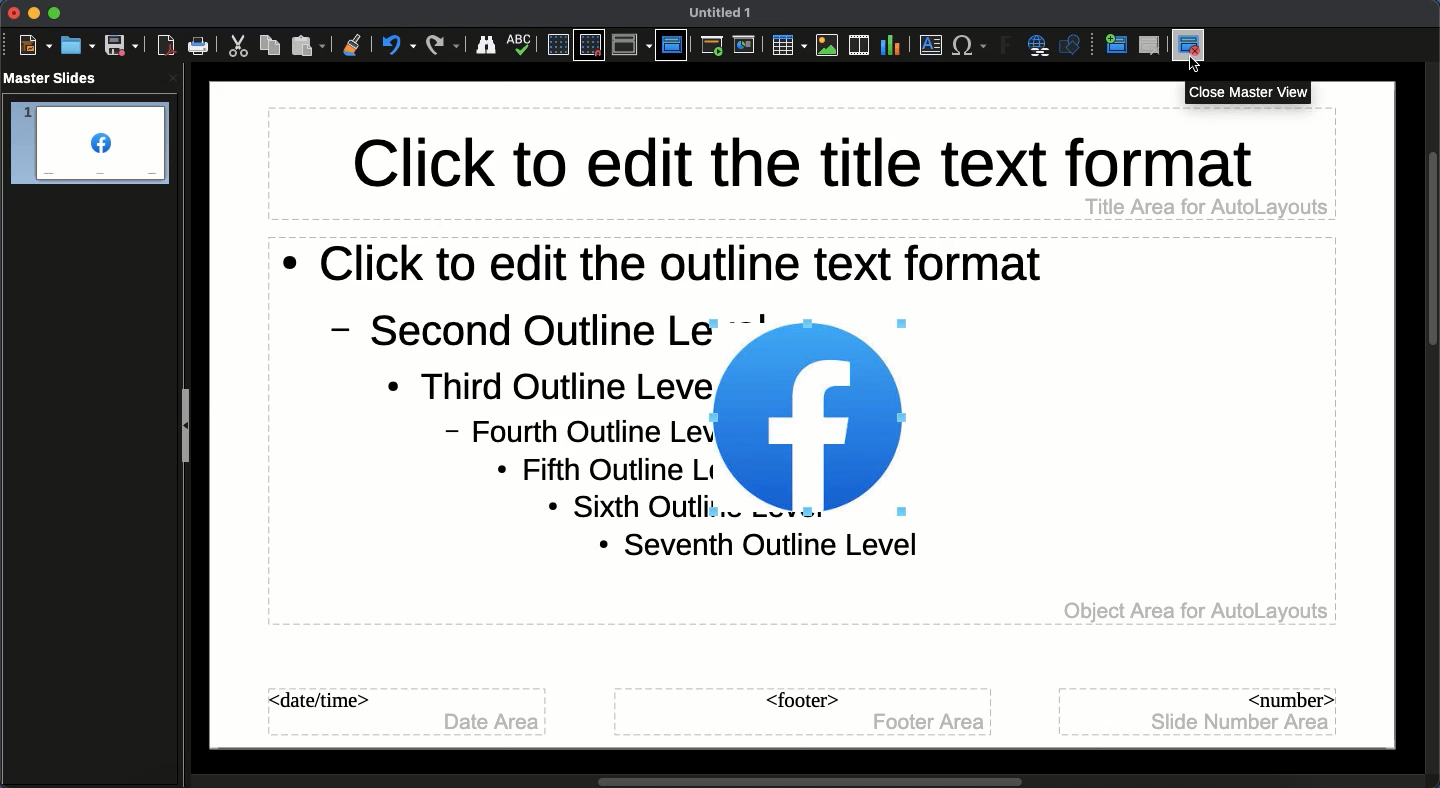 Image resolution: width=1440 pixels, height=788 pixels. I want to click on Snap to grid, so click(589, 45).